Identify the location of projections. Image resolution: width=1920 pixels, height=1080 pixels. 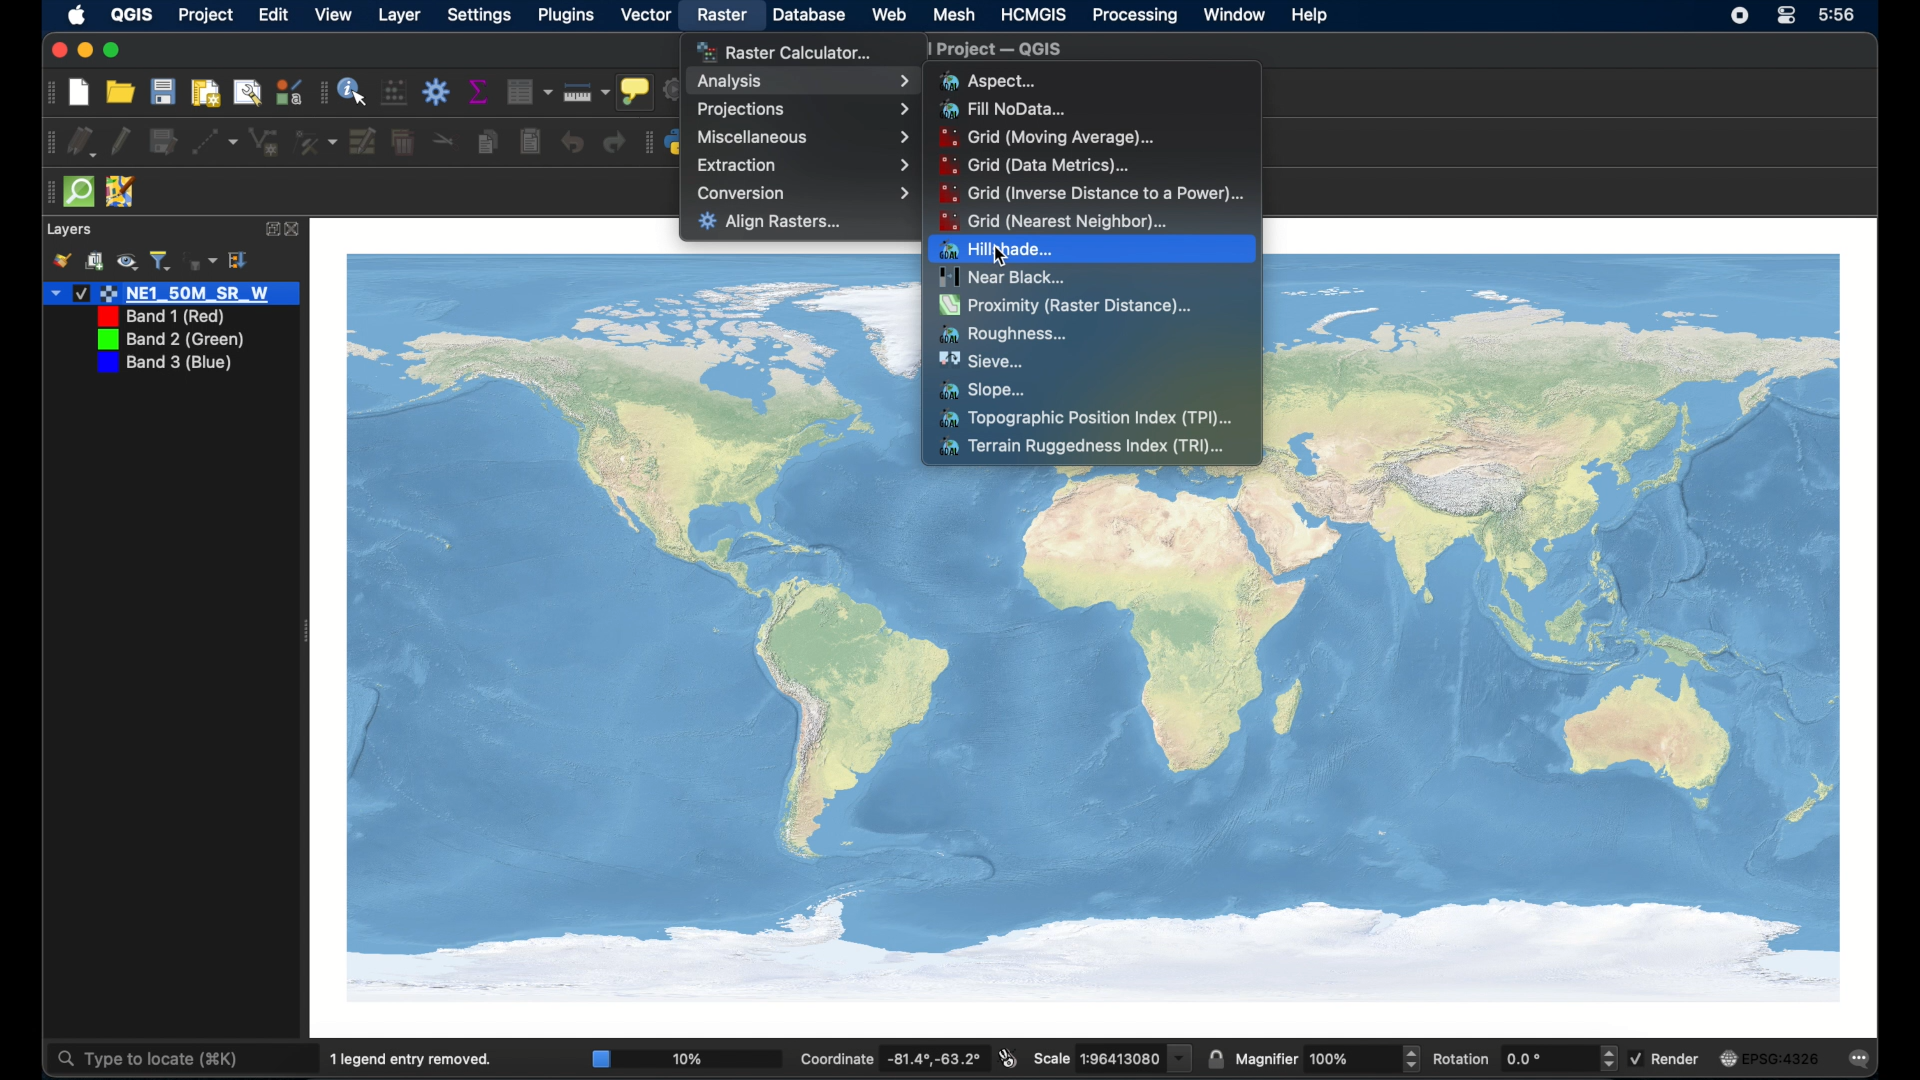
(803, 111).